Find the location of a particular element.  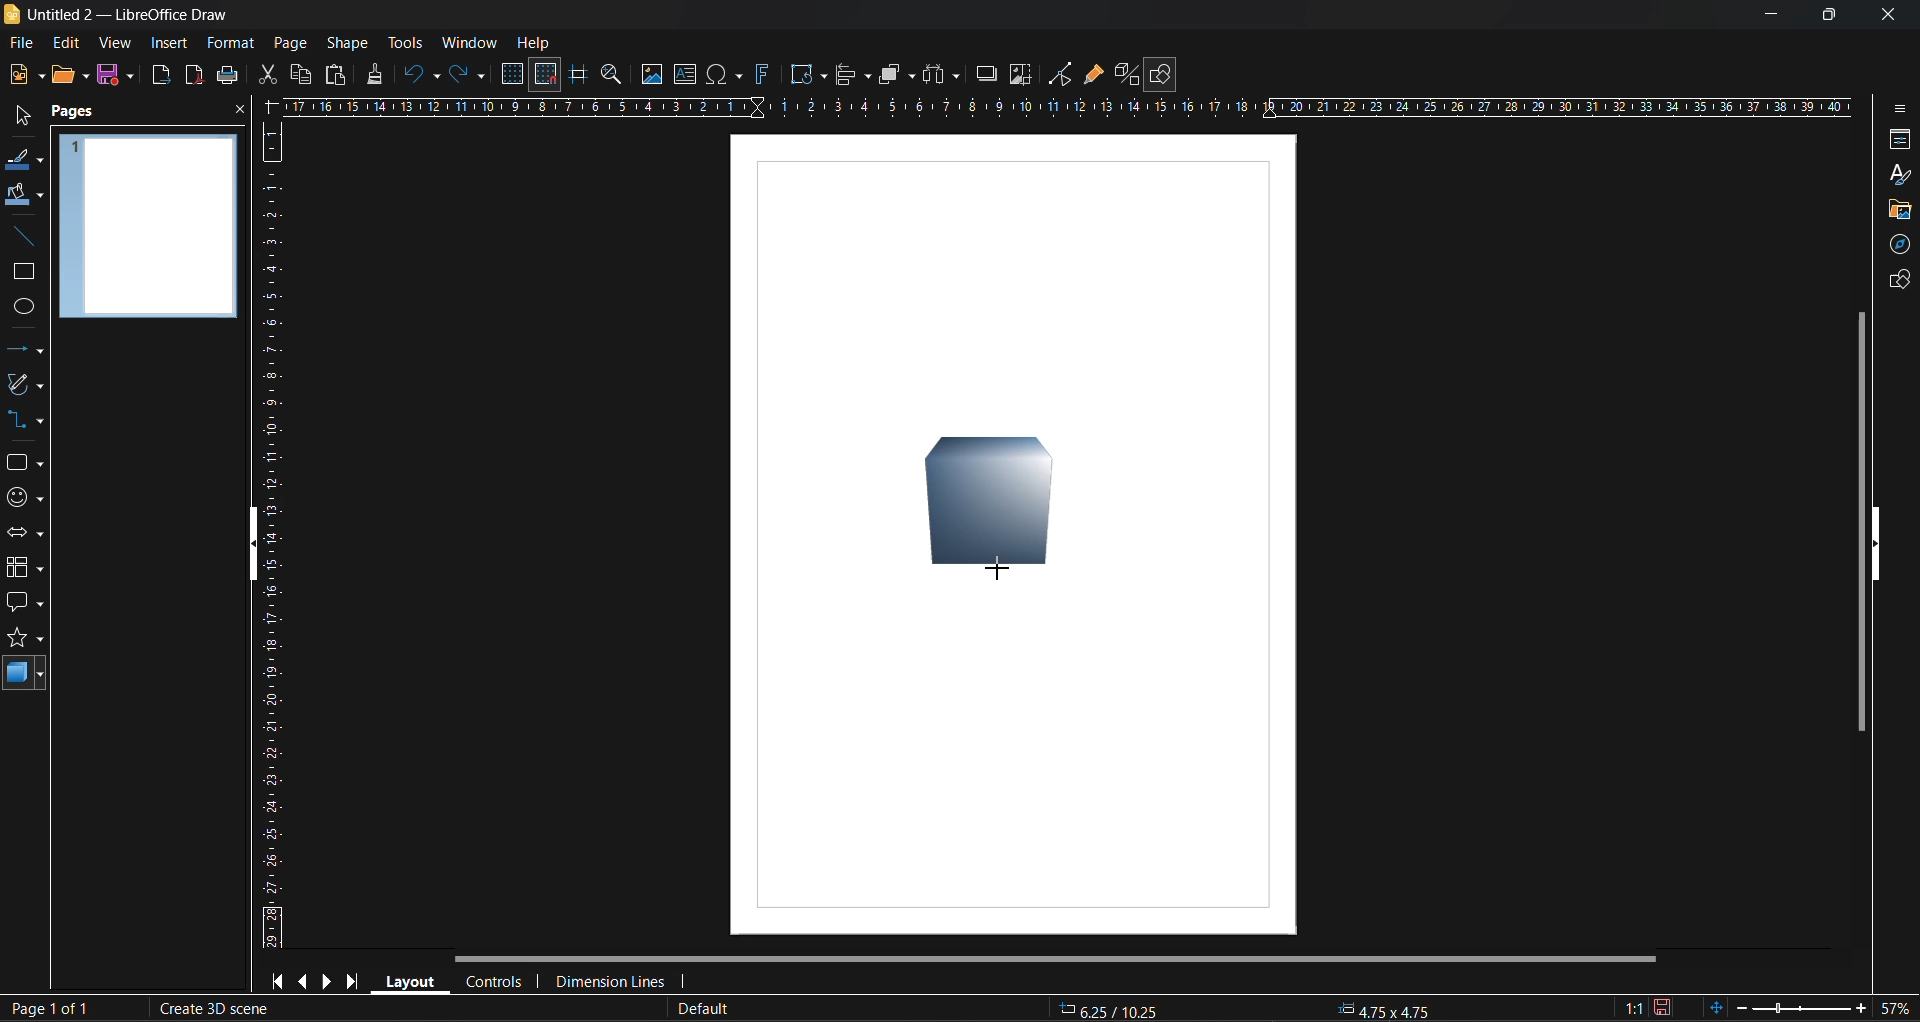

zoom out is located at coordinates (1741, 1005).